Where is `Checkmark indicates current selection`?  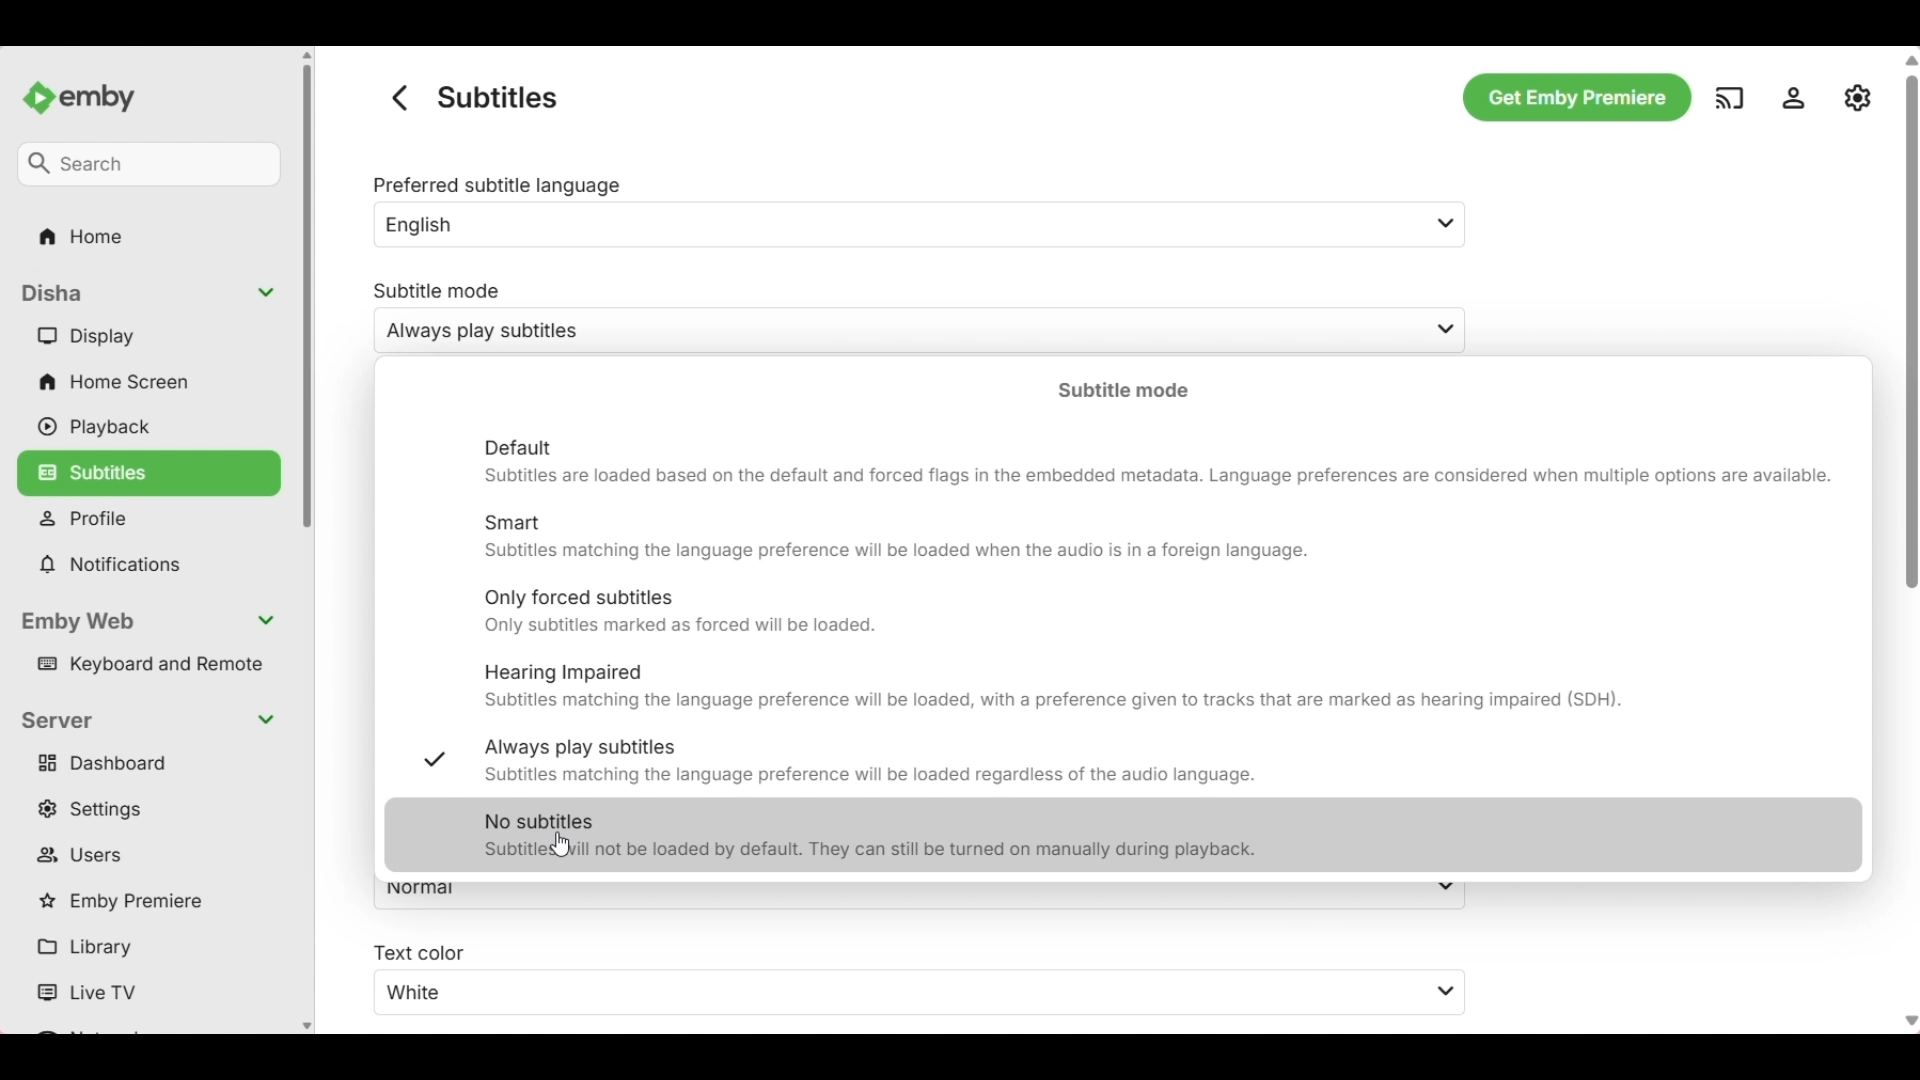 Checkmark indicates current selection is located at coordinates (432, 760).